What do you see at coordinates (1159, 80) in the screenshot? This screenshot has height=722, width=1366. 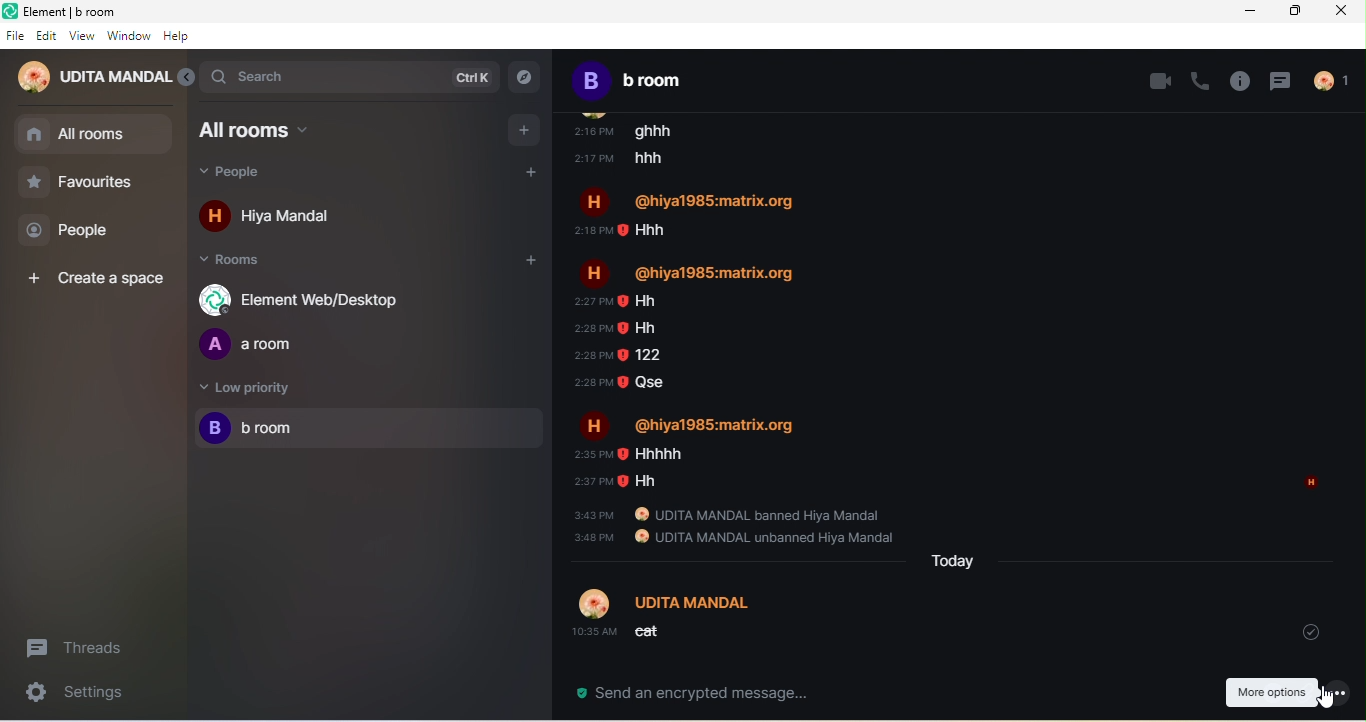 I see `video call` at bounding box center [1159, 80].